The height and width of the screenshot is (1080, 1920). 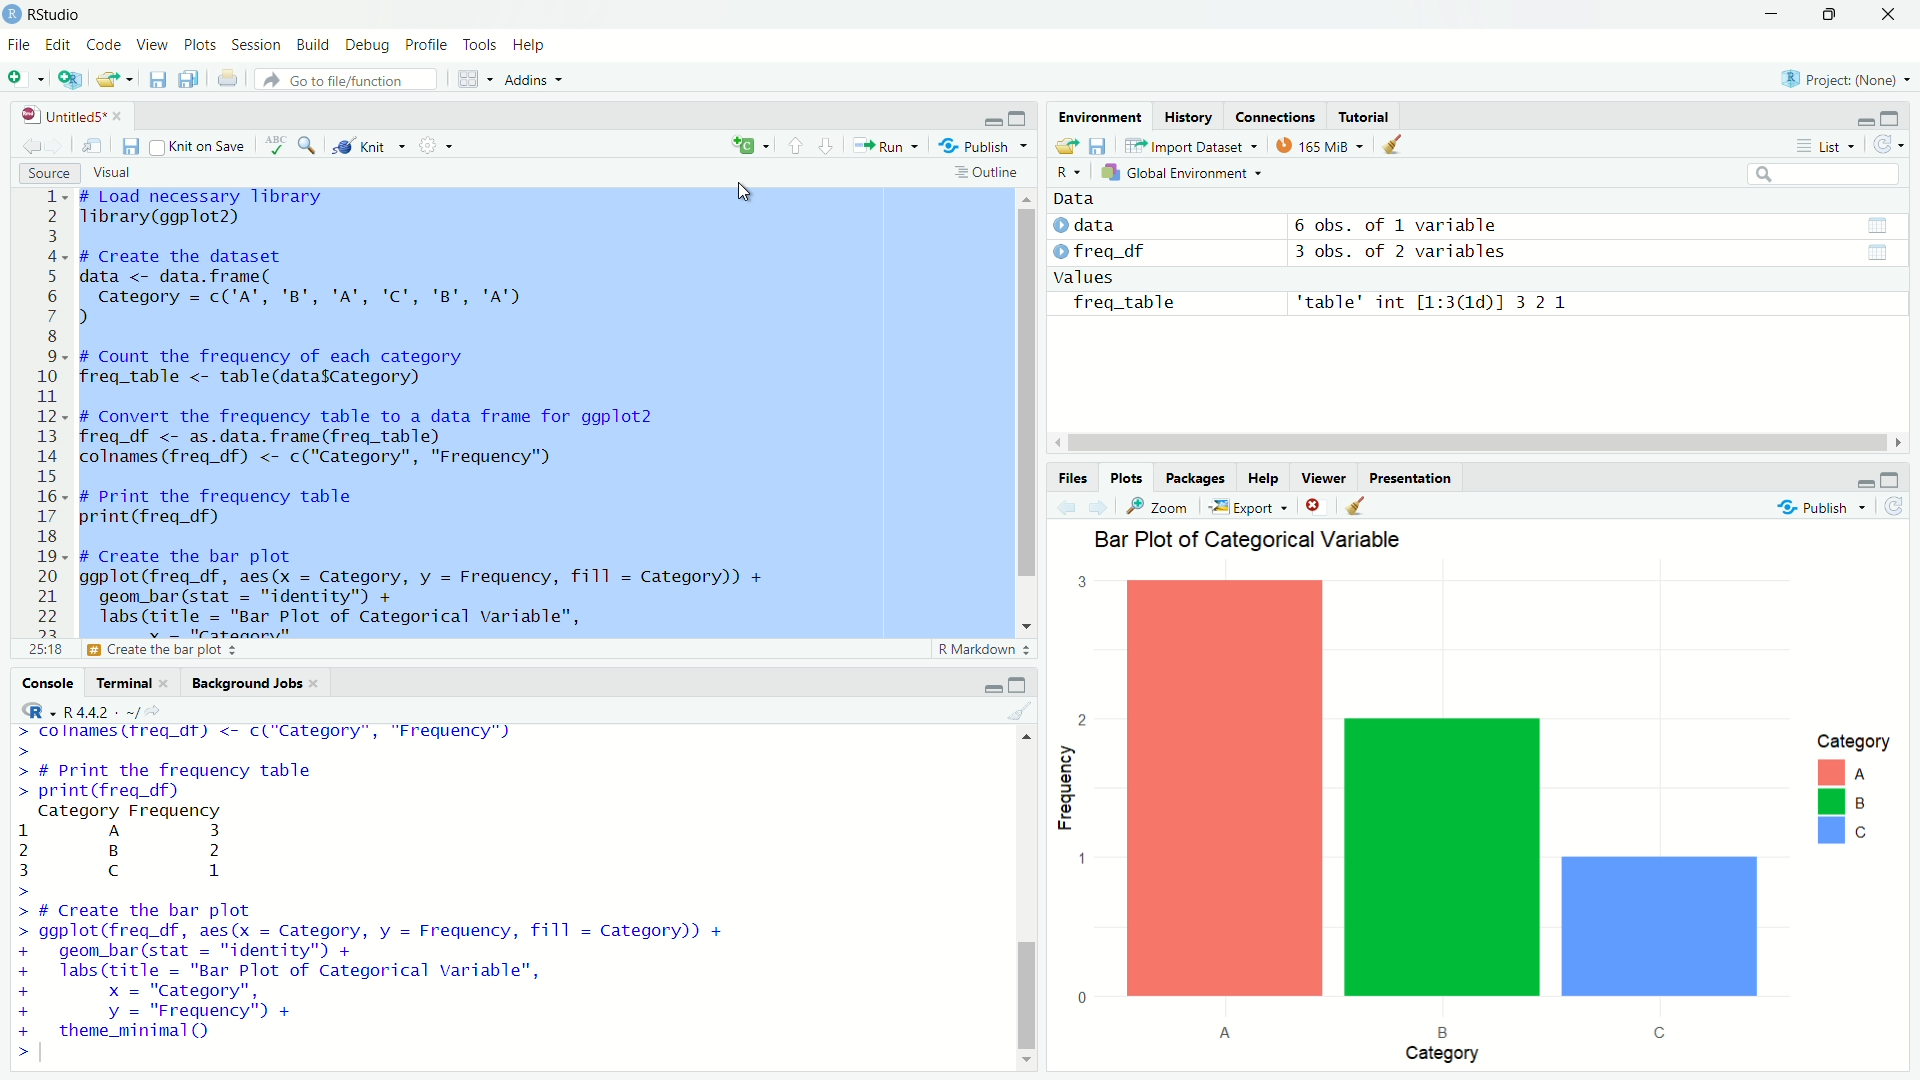 I want to click on previous section, so click(x=795, y=150).